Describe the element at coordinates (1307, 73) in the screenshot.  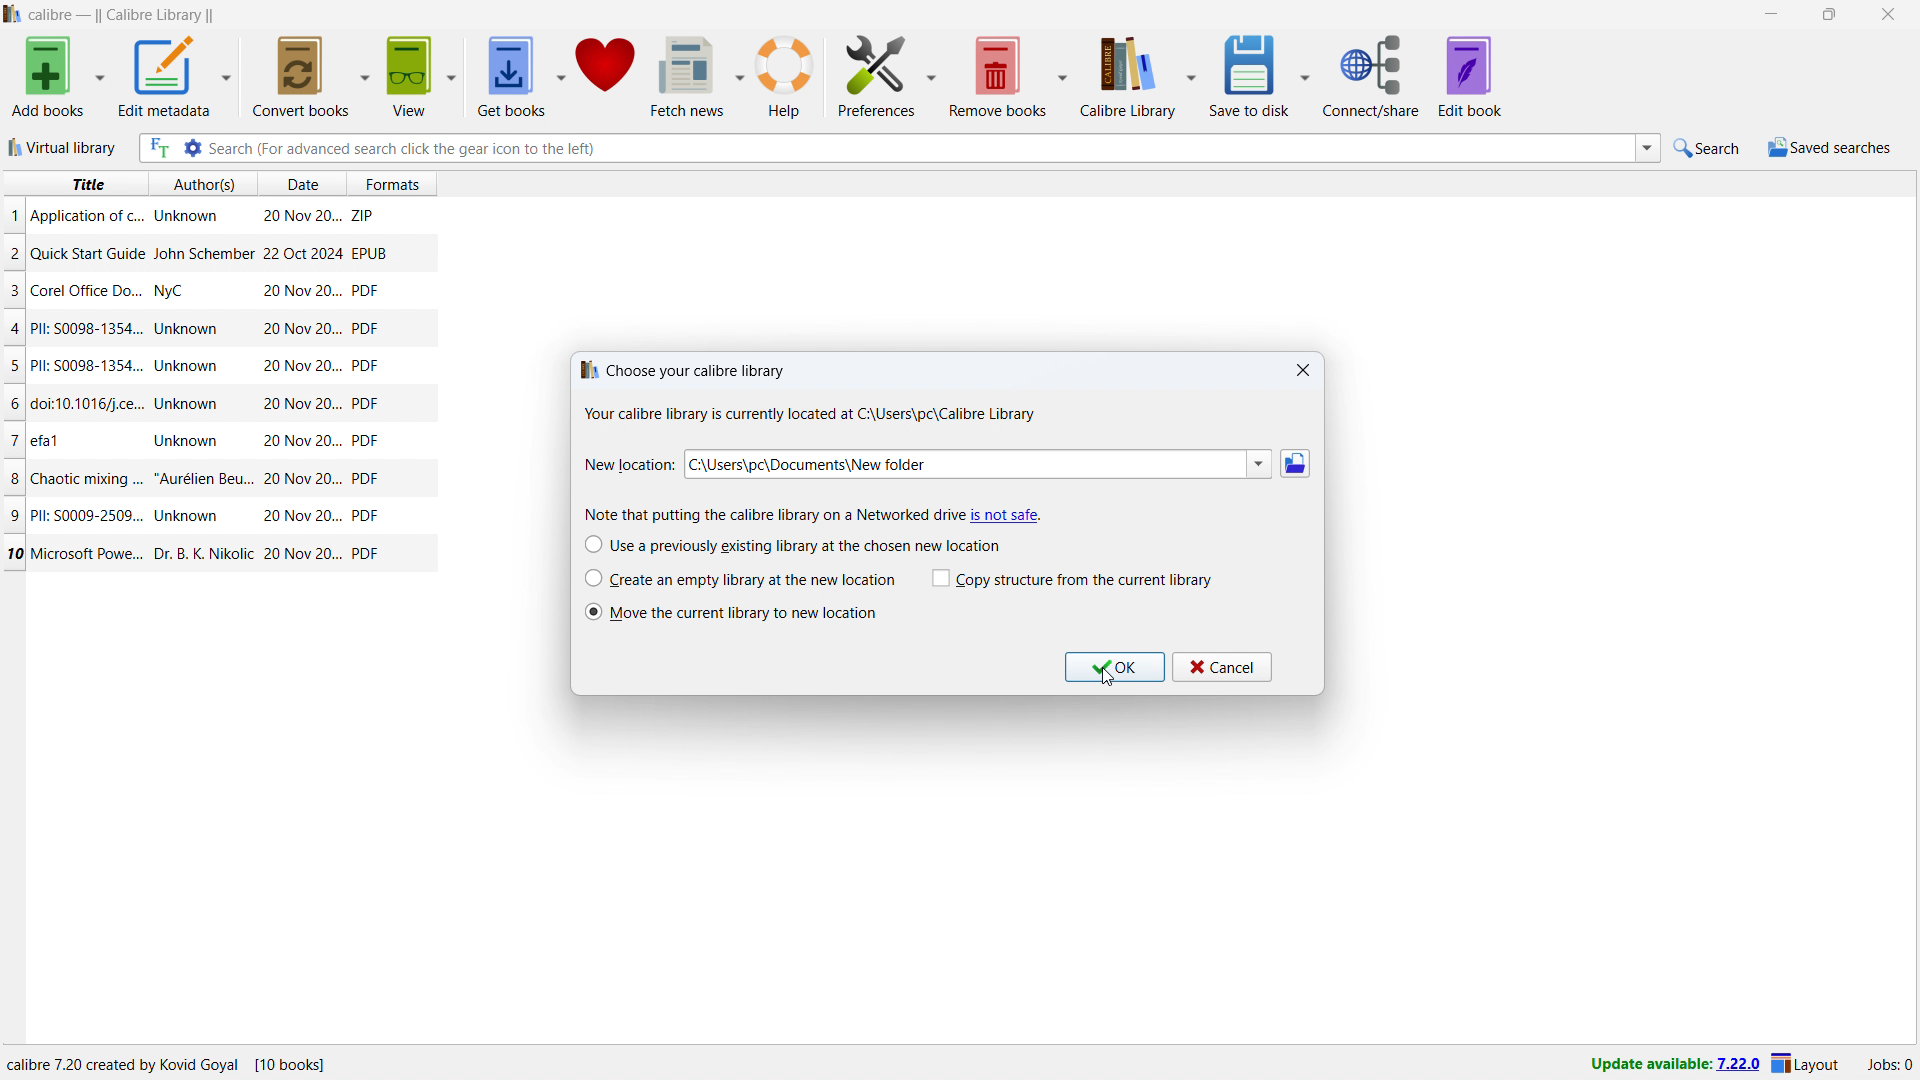
I see `save to disk options` at that location.